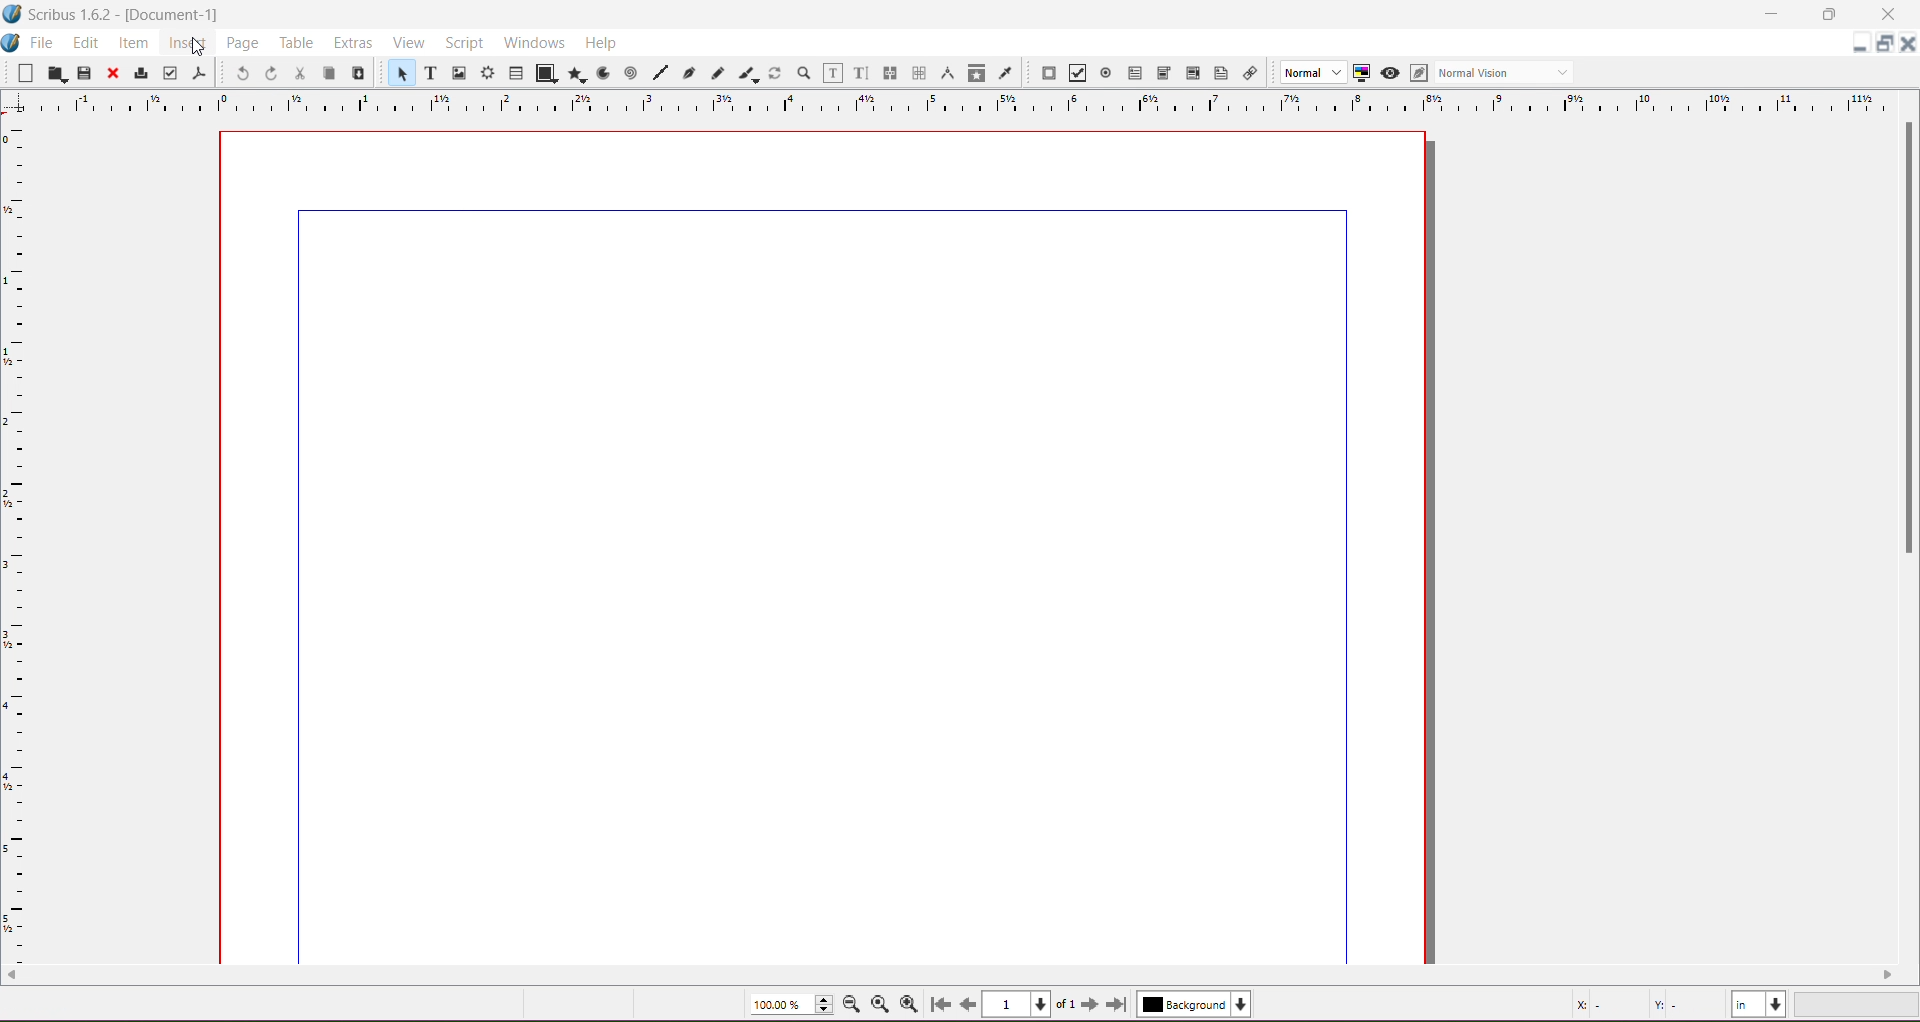 The image size is (1920, 1022). I want to click on Render Frame, so click(489, 73).